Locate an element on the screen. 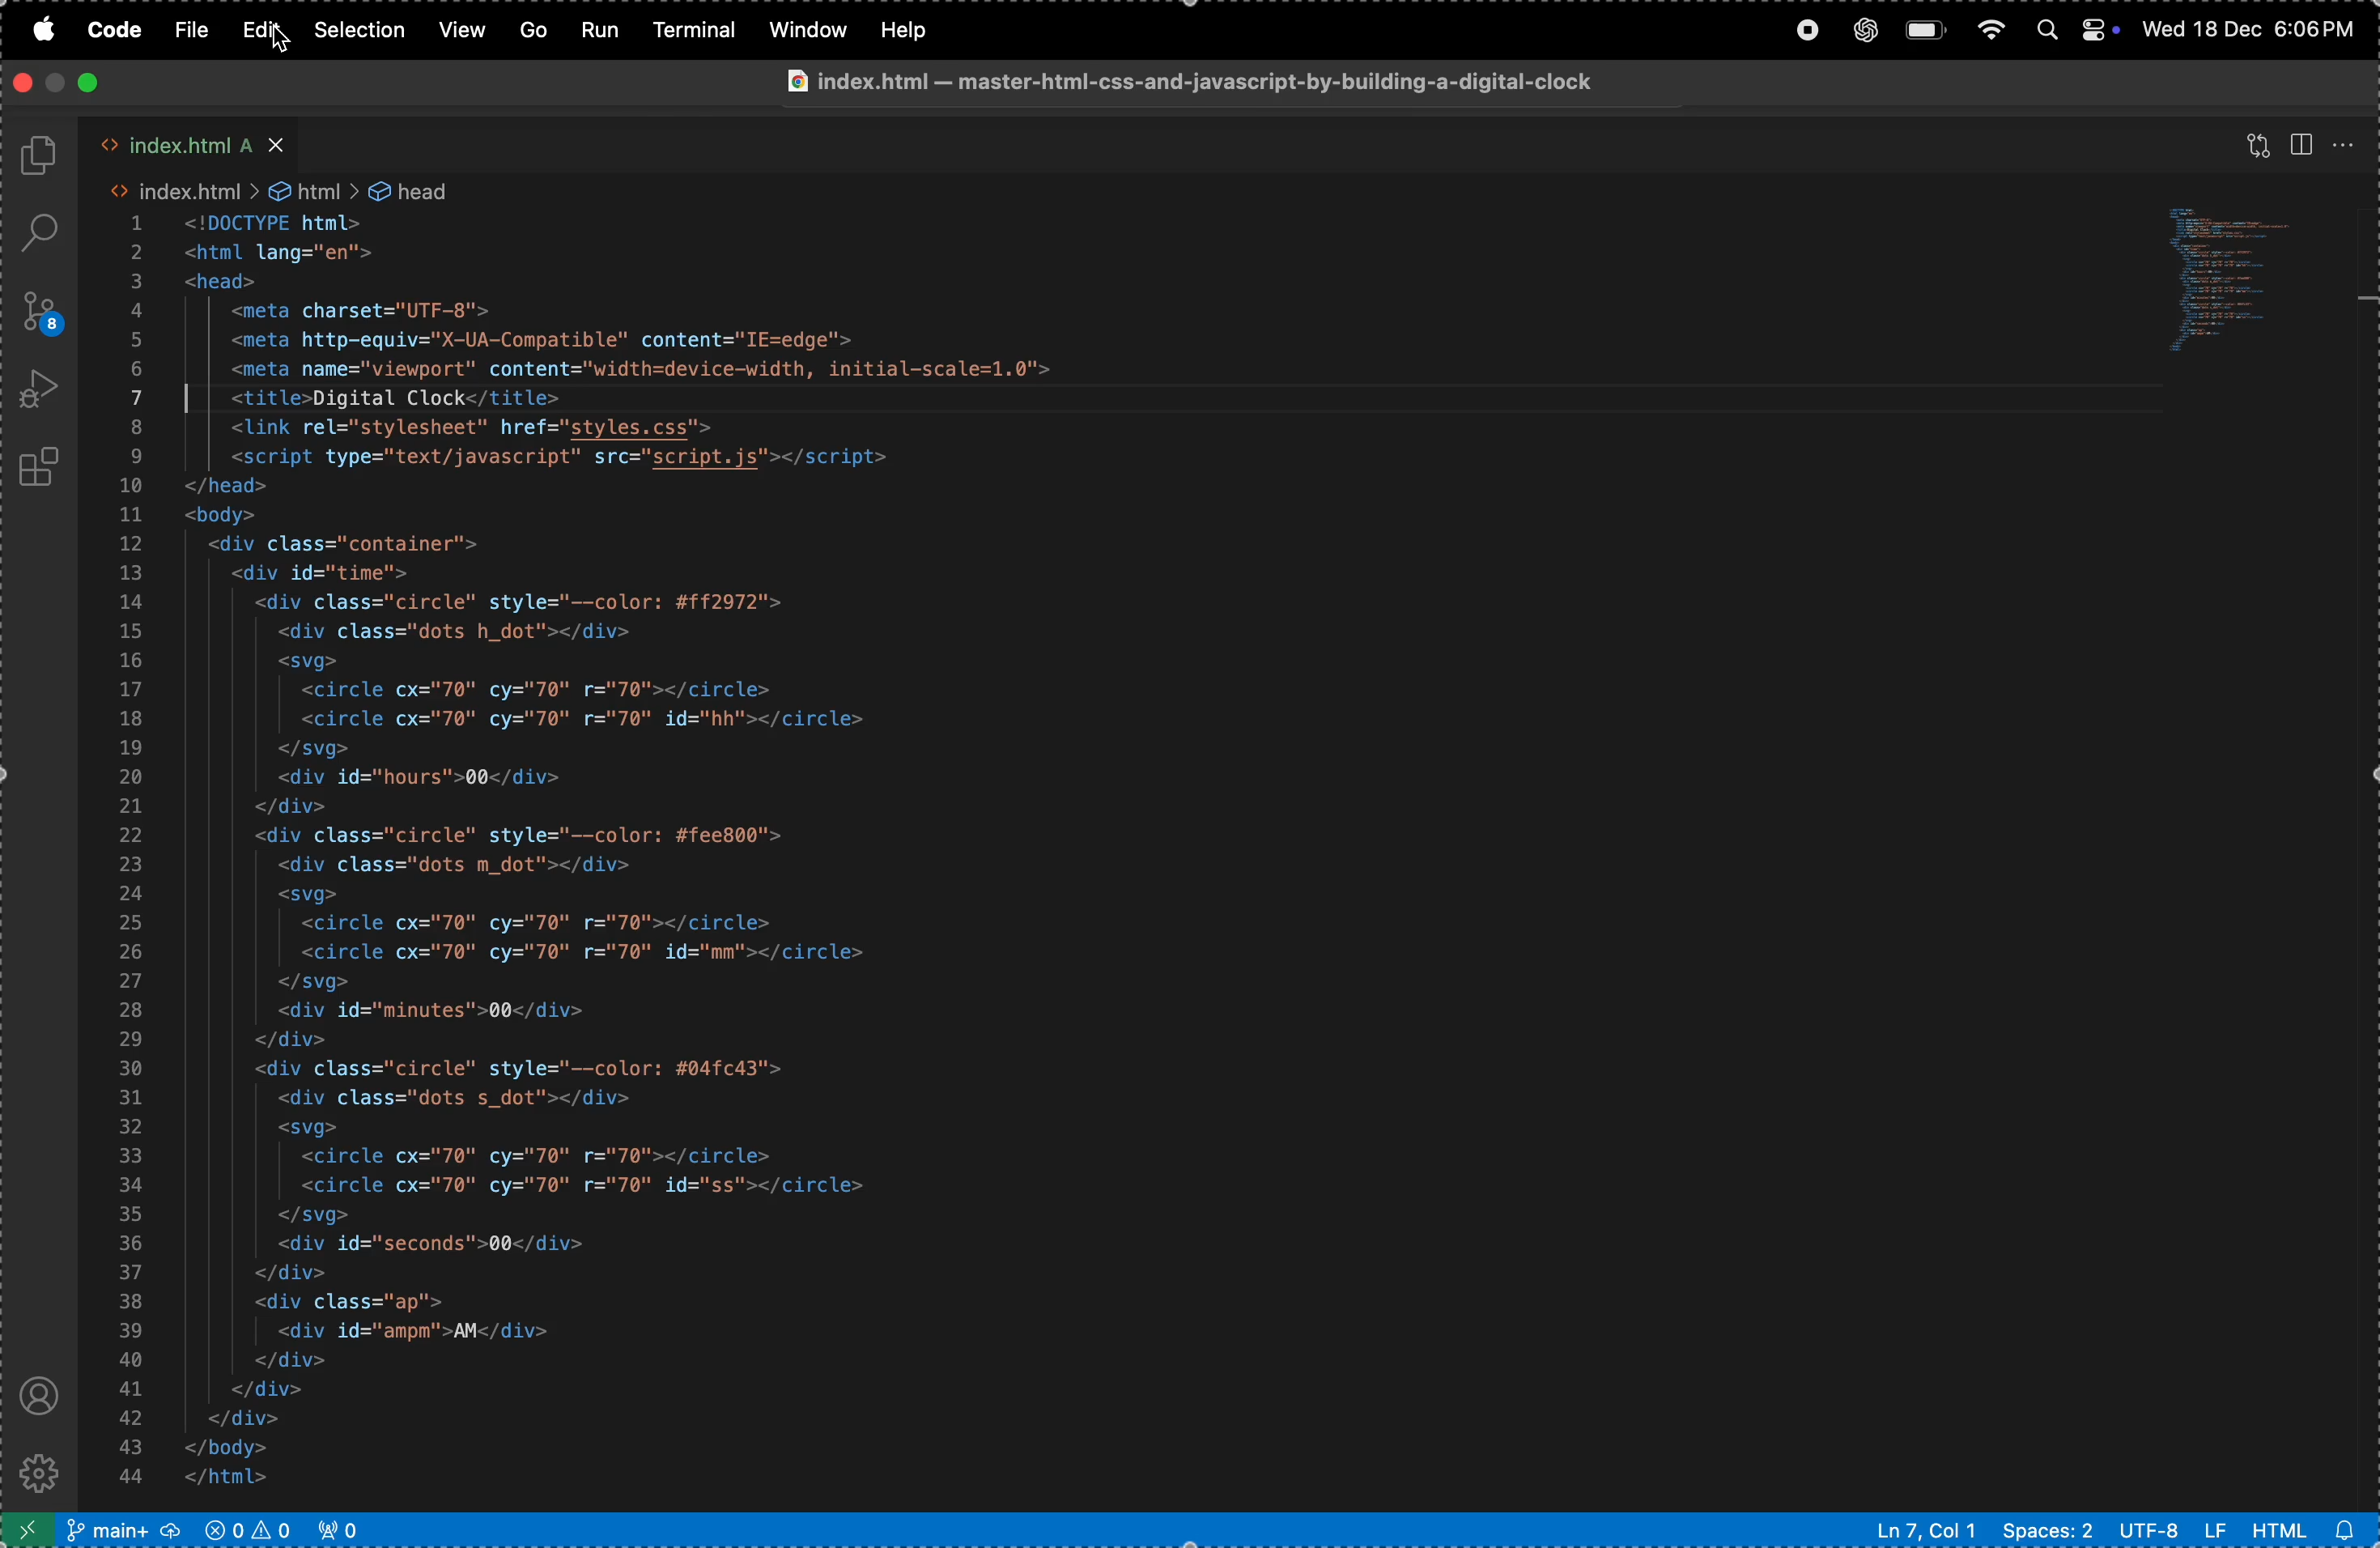 This screenshot has width=2380, height=1548. cursor is located at coordinates (279, 43).